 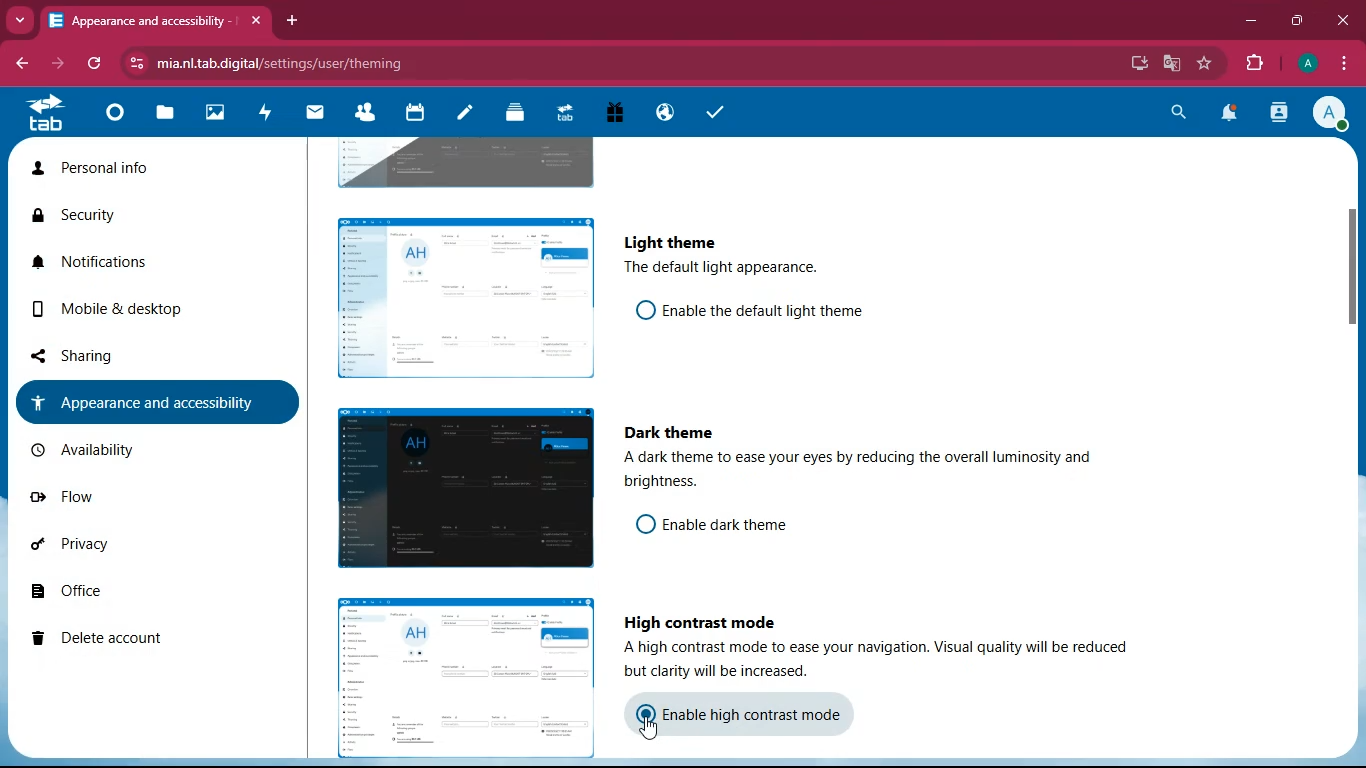 I want to click on view site information, so click(x=140, y=64).